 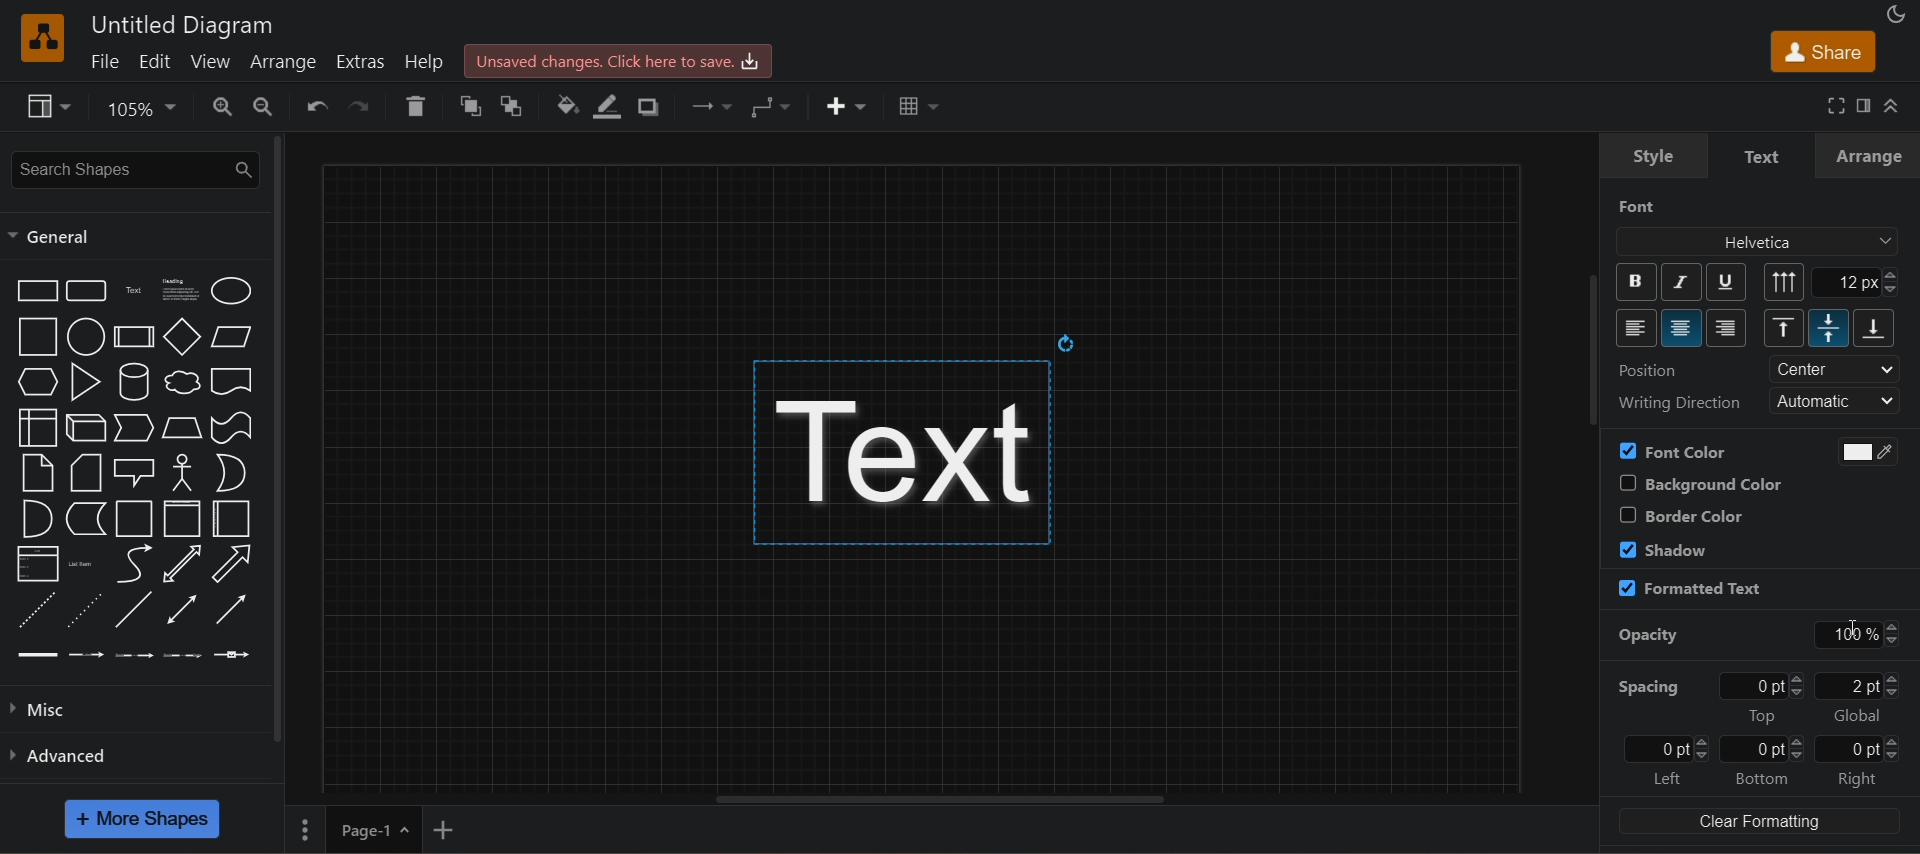 What do you see at coordinates (1766, 685) in the screenshot?
I see `0pt` at bounding box center [1766, 685].